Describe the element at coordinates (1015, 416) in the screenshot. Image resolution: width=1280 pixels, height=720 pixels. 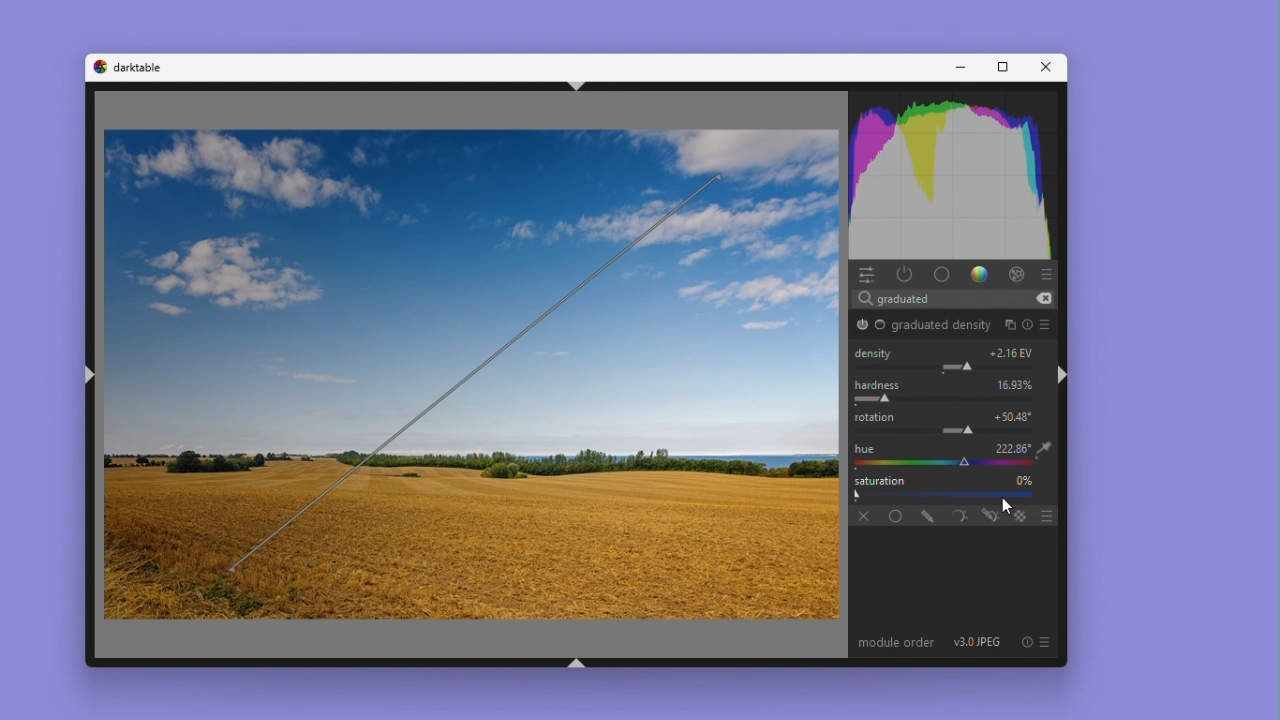
I see `+0.00` at that location.